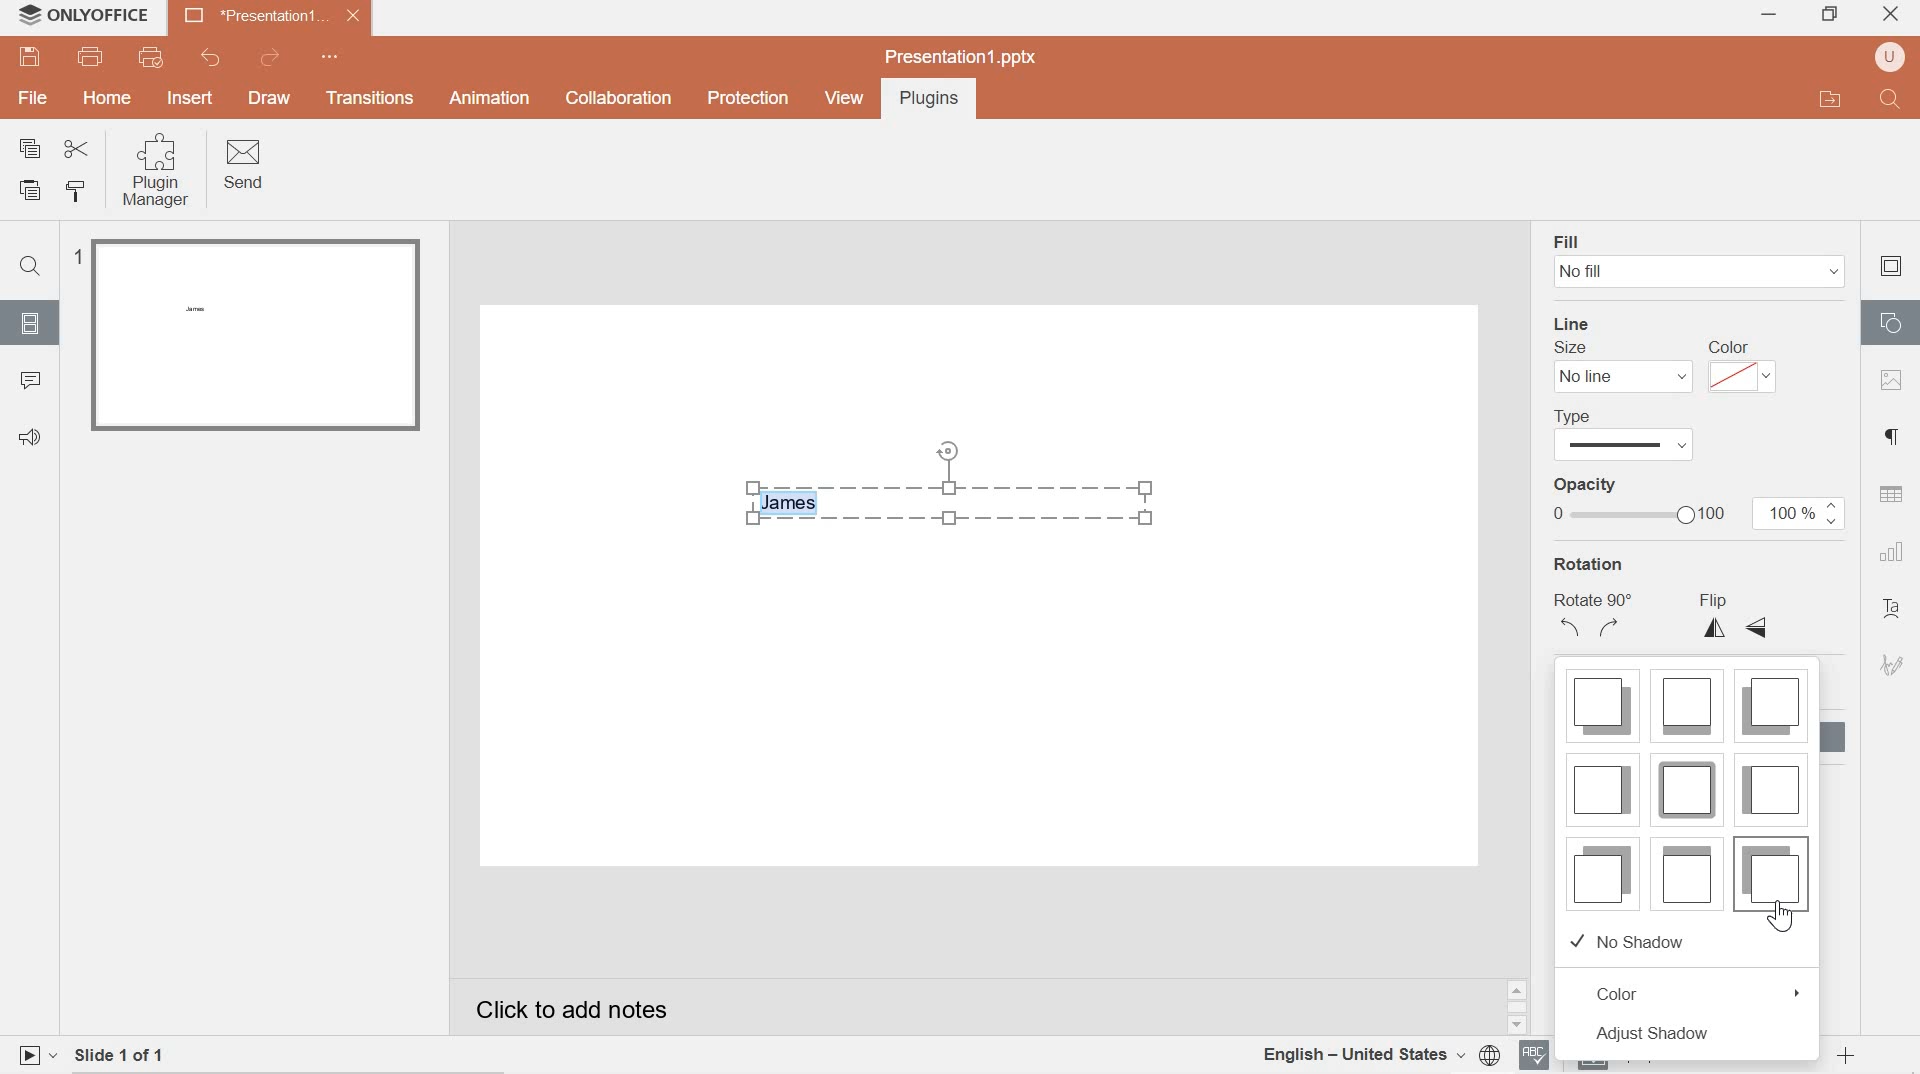 The height and width of the screenshot is (1074, 1920). I want to click on shadow style, so click(1604, 872).